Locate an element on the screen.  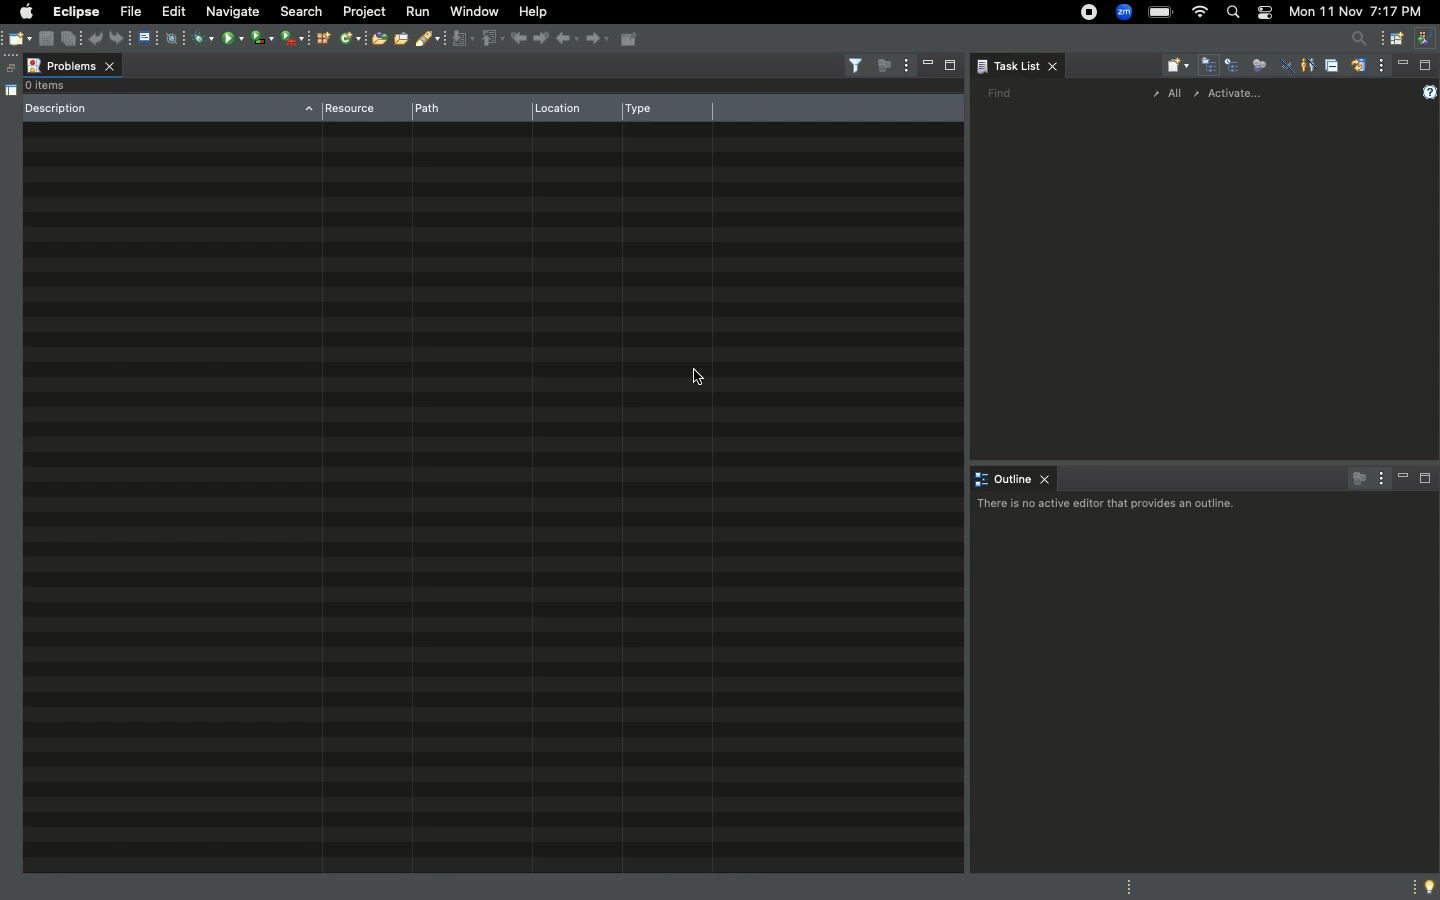
Resource is located at coordinates (357, 109).